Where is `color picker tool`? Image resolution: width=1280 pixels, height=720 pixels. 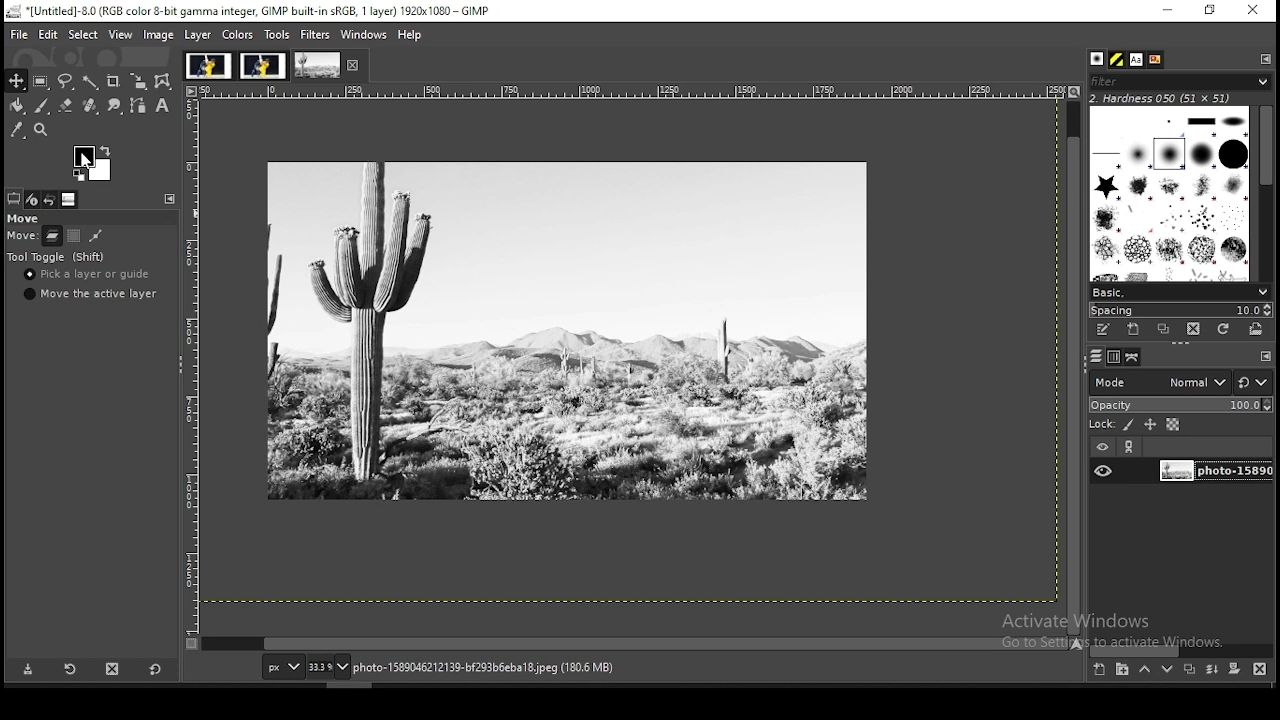 color picker tool is located at coordinates (17, 130).